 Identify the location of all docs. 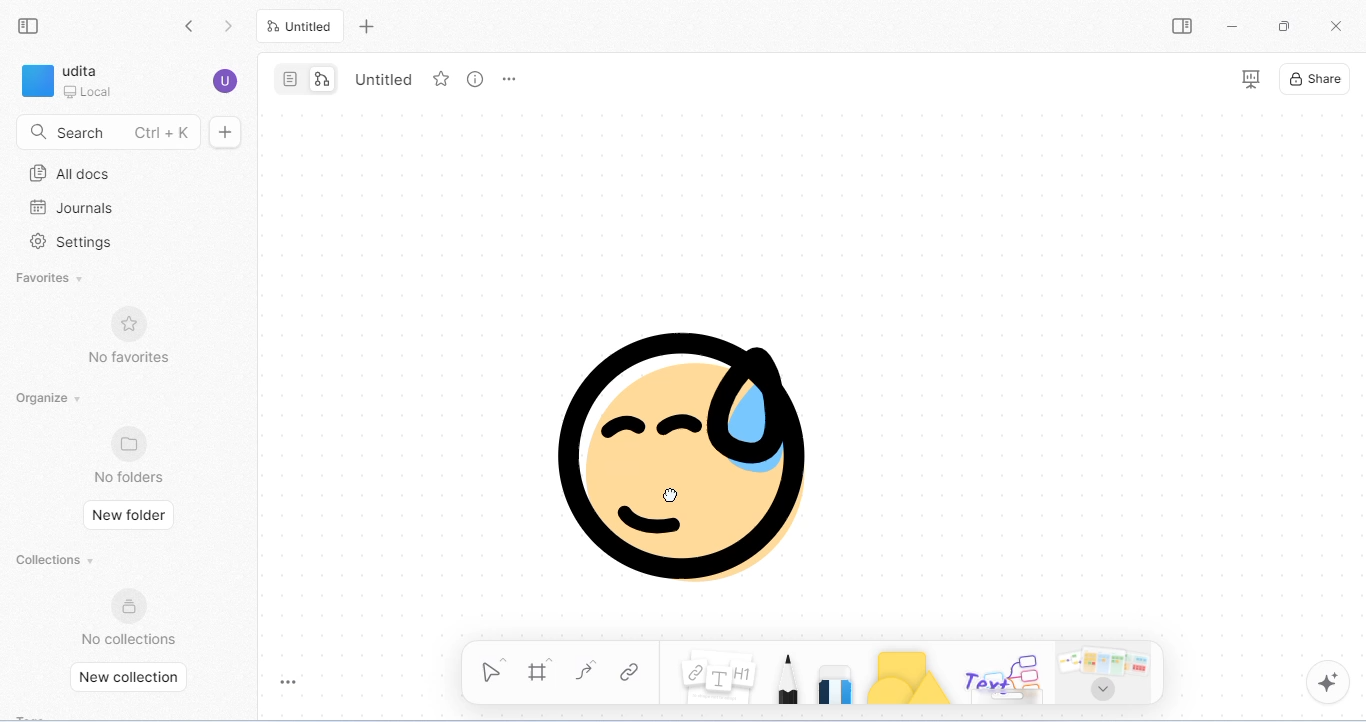
(71, 174).